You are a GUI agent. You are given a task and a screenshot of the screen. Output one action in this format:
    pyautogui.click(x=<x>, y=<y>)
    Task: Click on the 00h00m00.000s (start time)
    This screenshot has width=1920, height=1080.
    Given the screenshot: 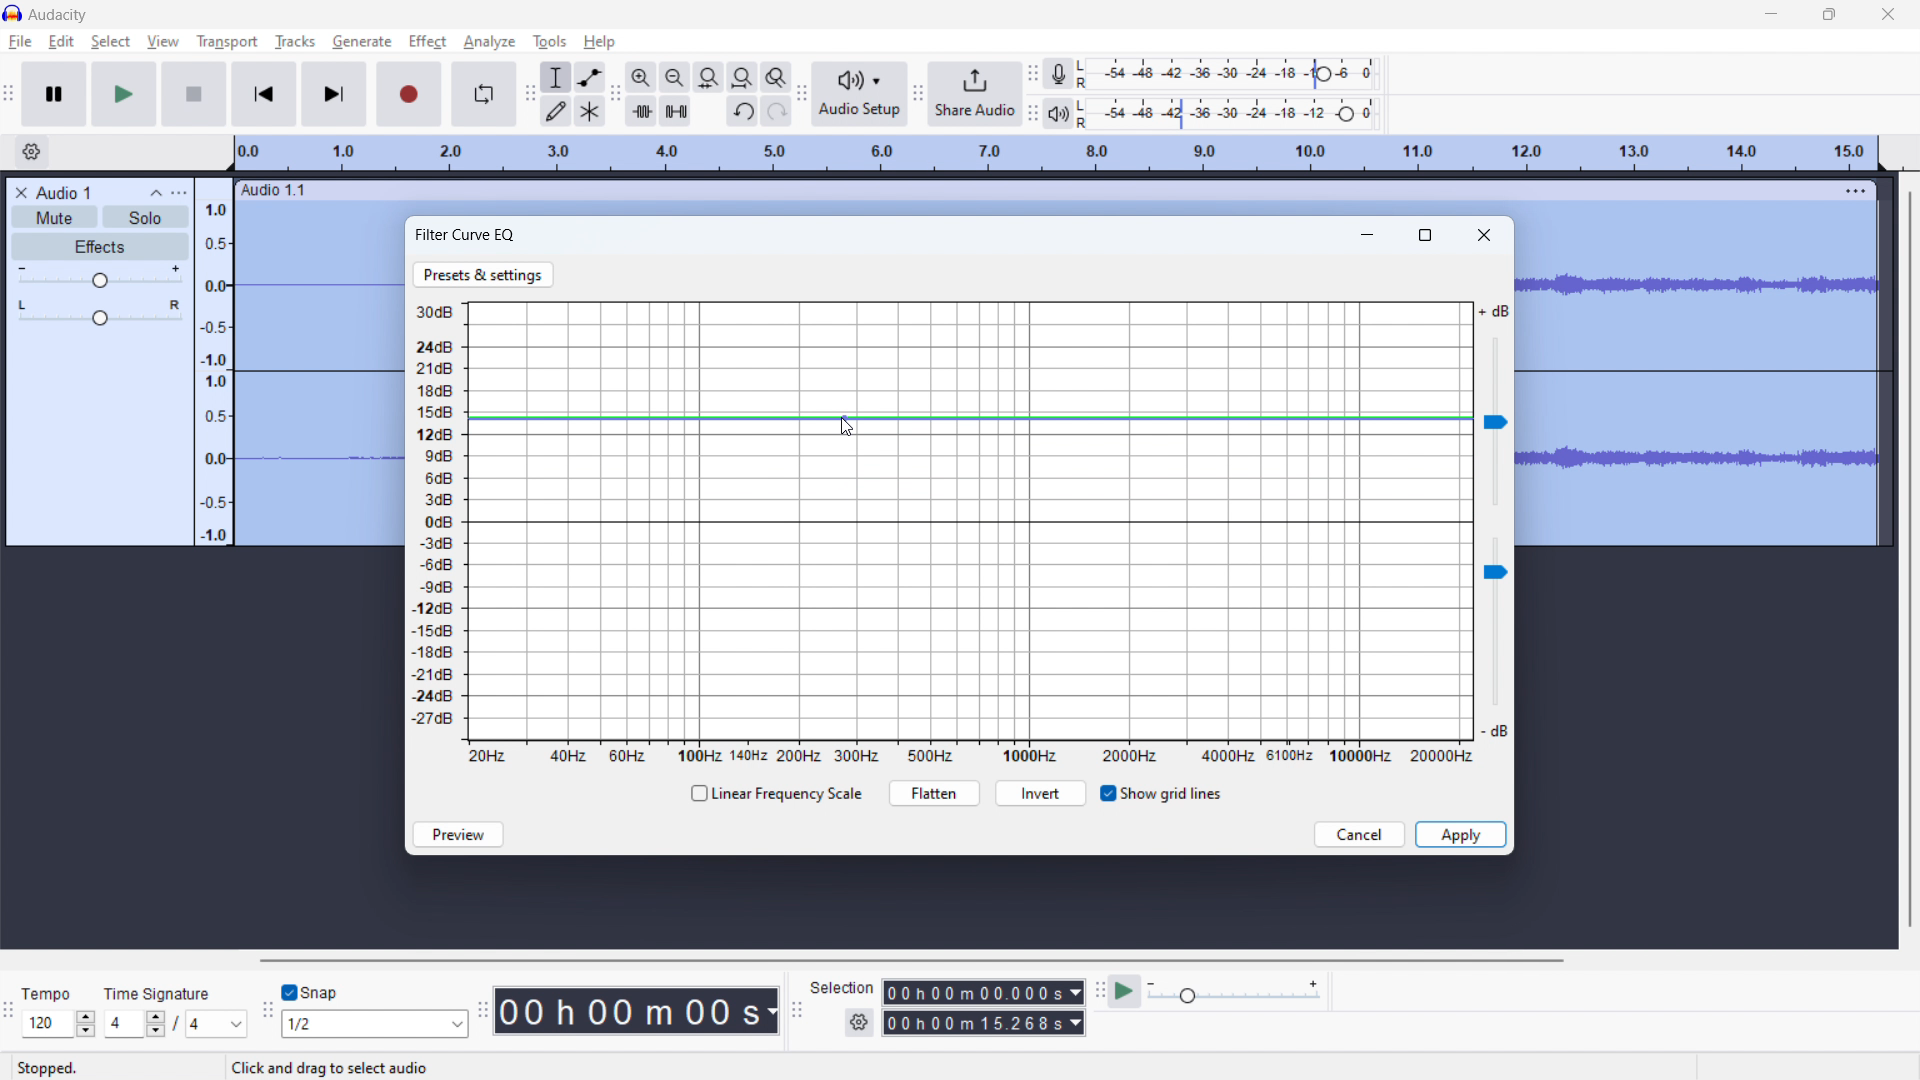 What is the action you would take?
    pyautogui.click(x=983, y=990)
    